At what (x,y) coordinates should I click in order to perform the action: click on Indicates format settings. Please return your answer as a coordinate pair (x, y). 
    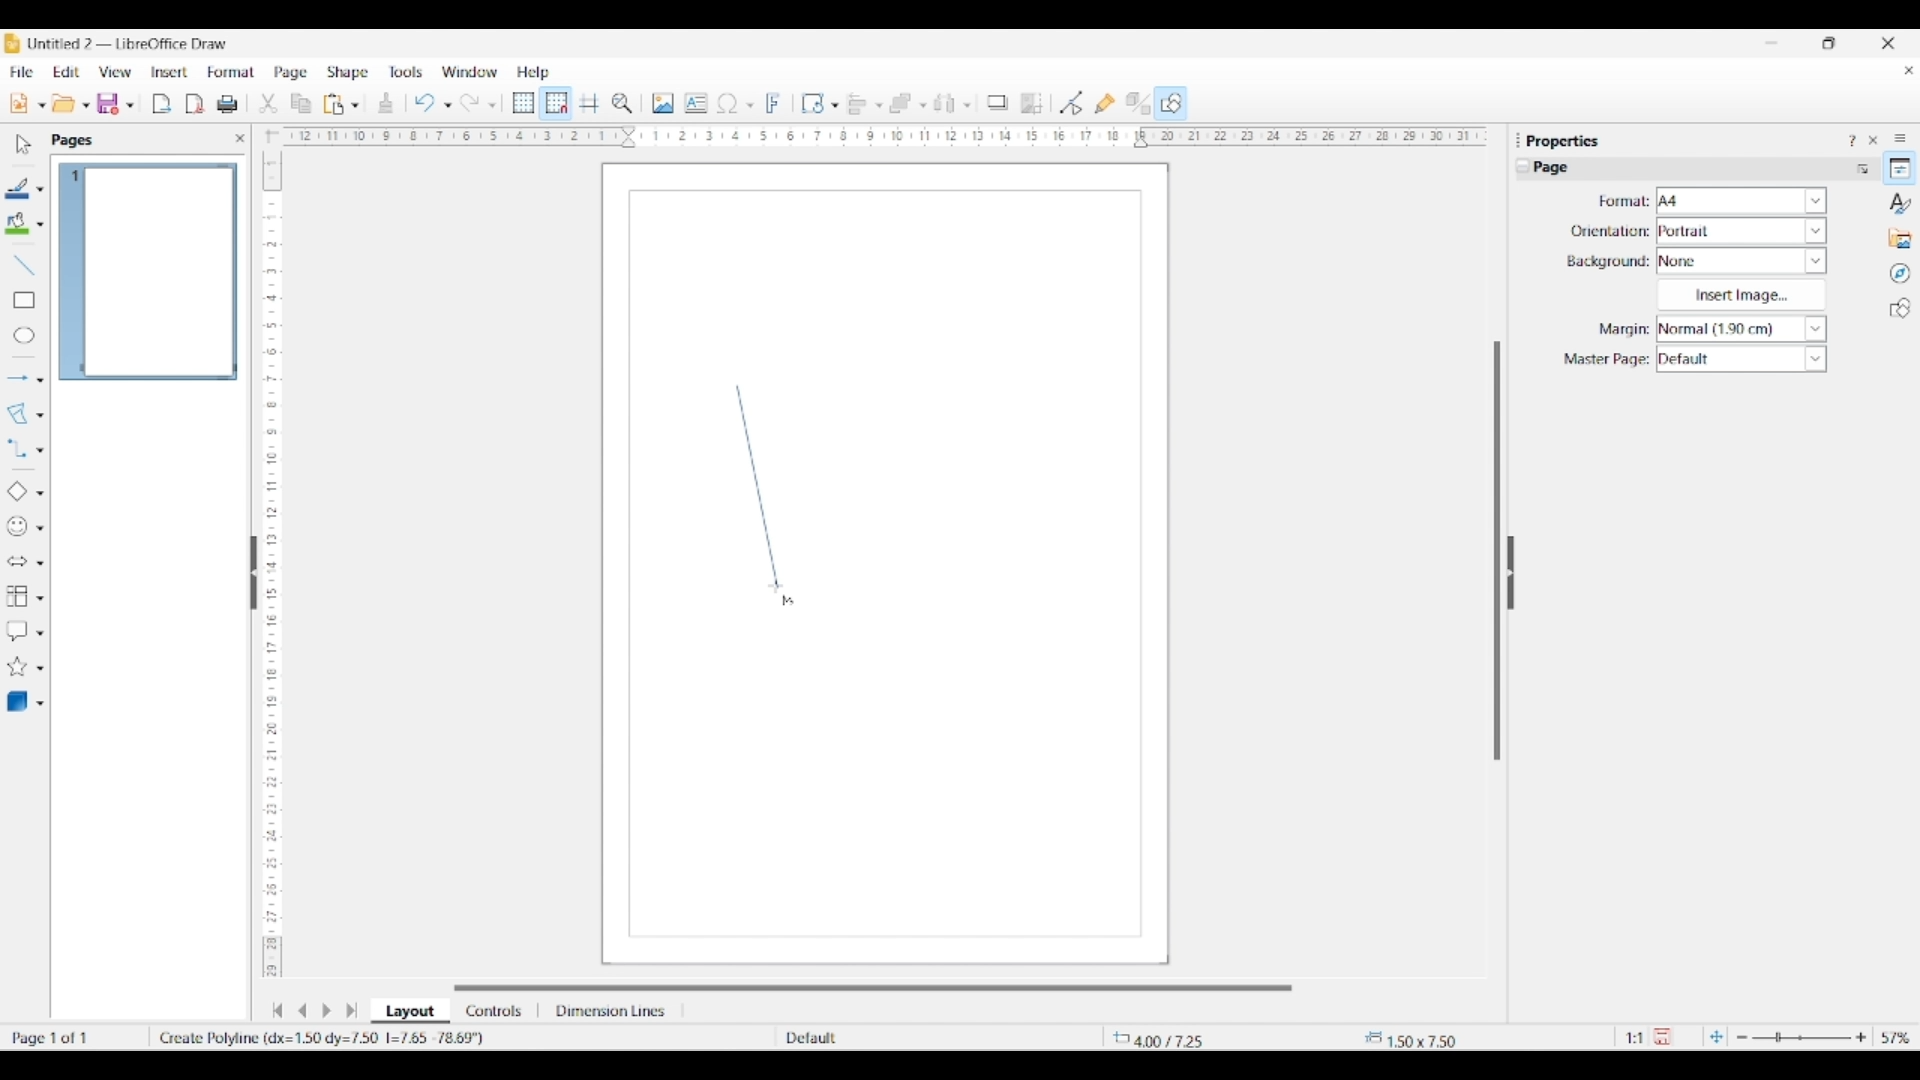
    Looking at the image, I should click on (1622, 202).